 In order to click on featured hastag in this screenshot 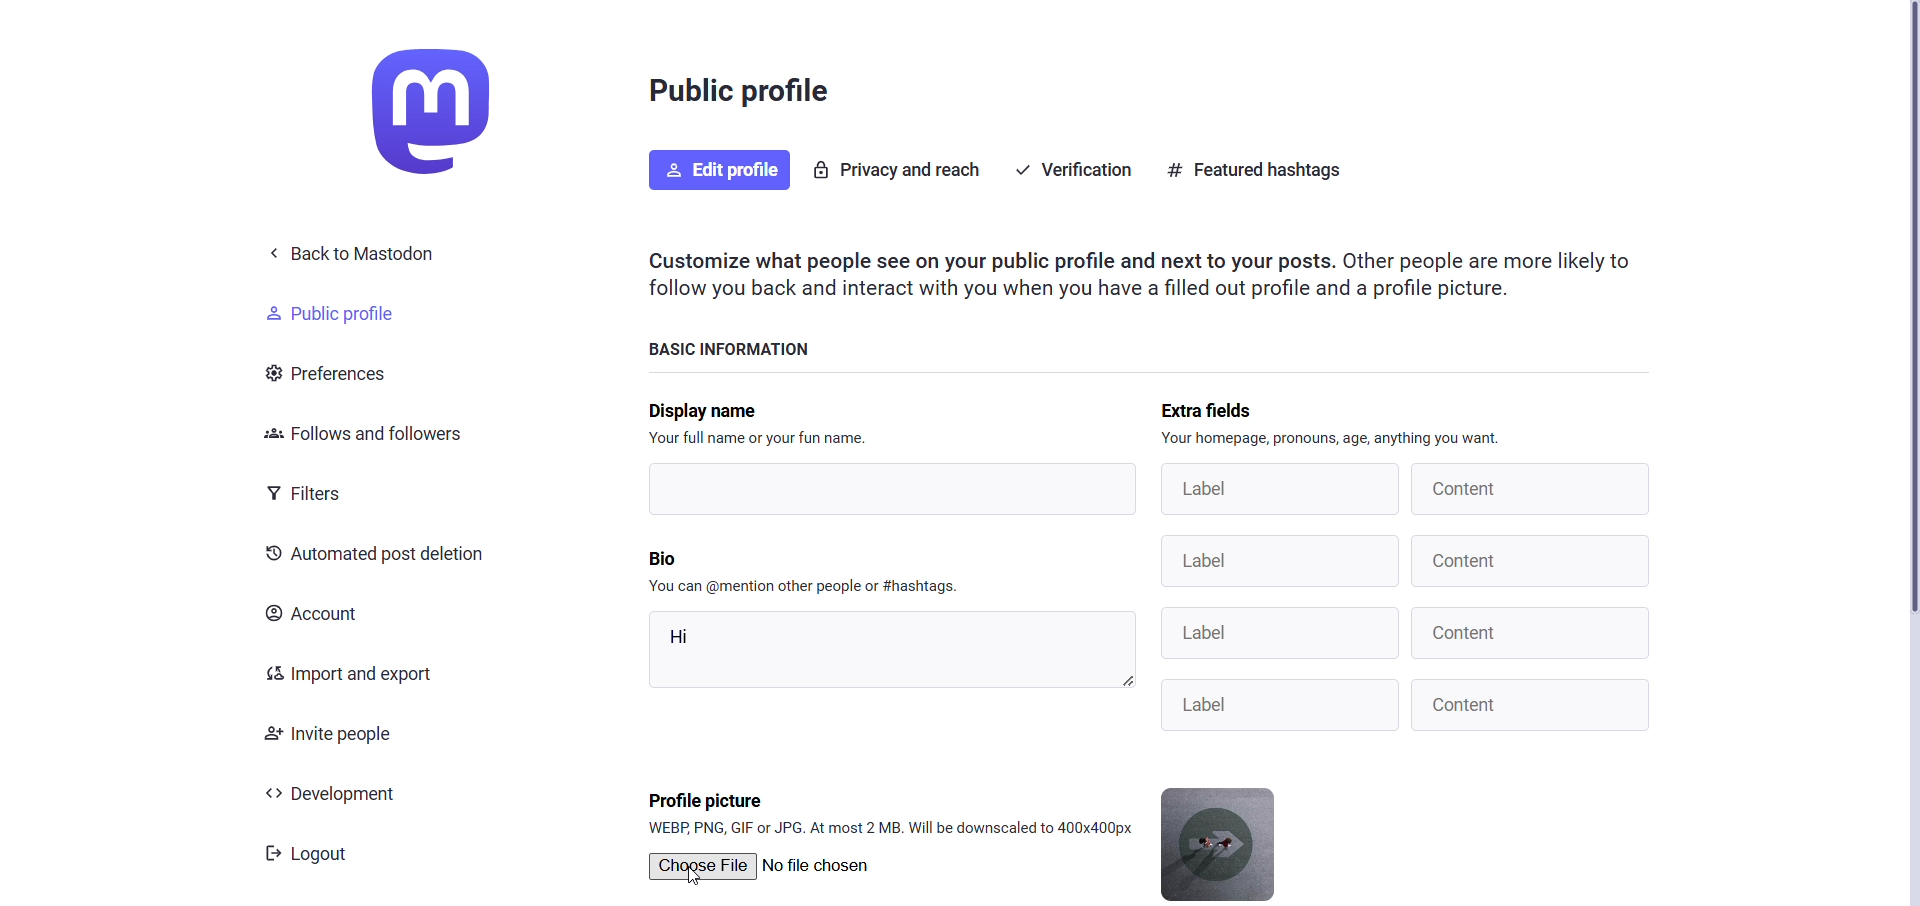, I will do `click(1256, 168)`.